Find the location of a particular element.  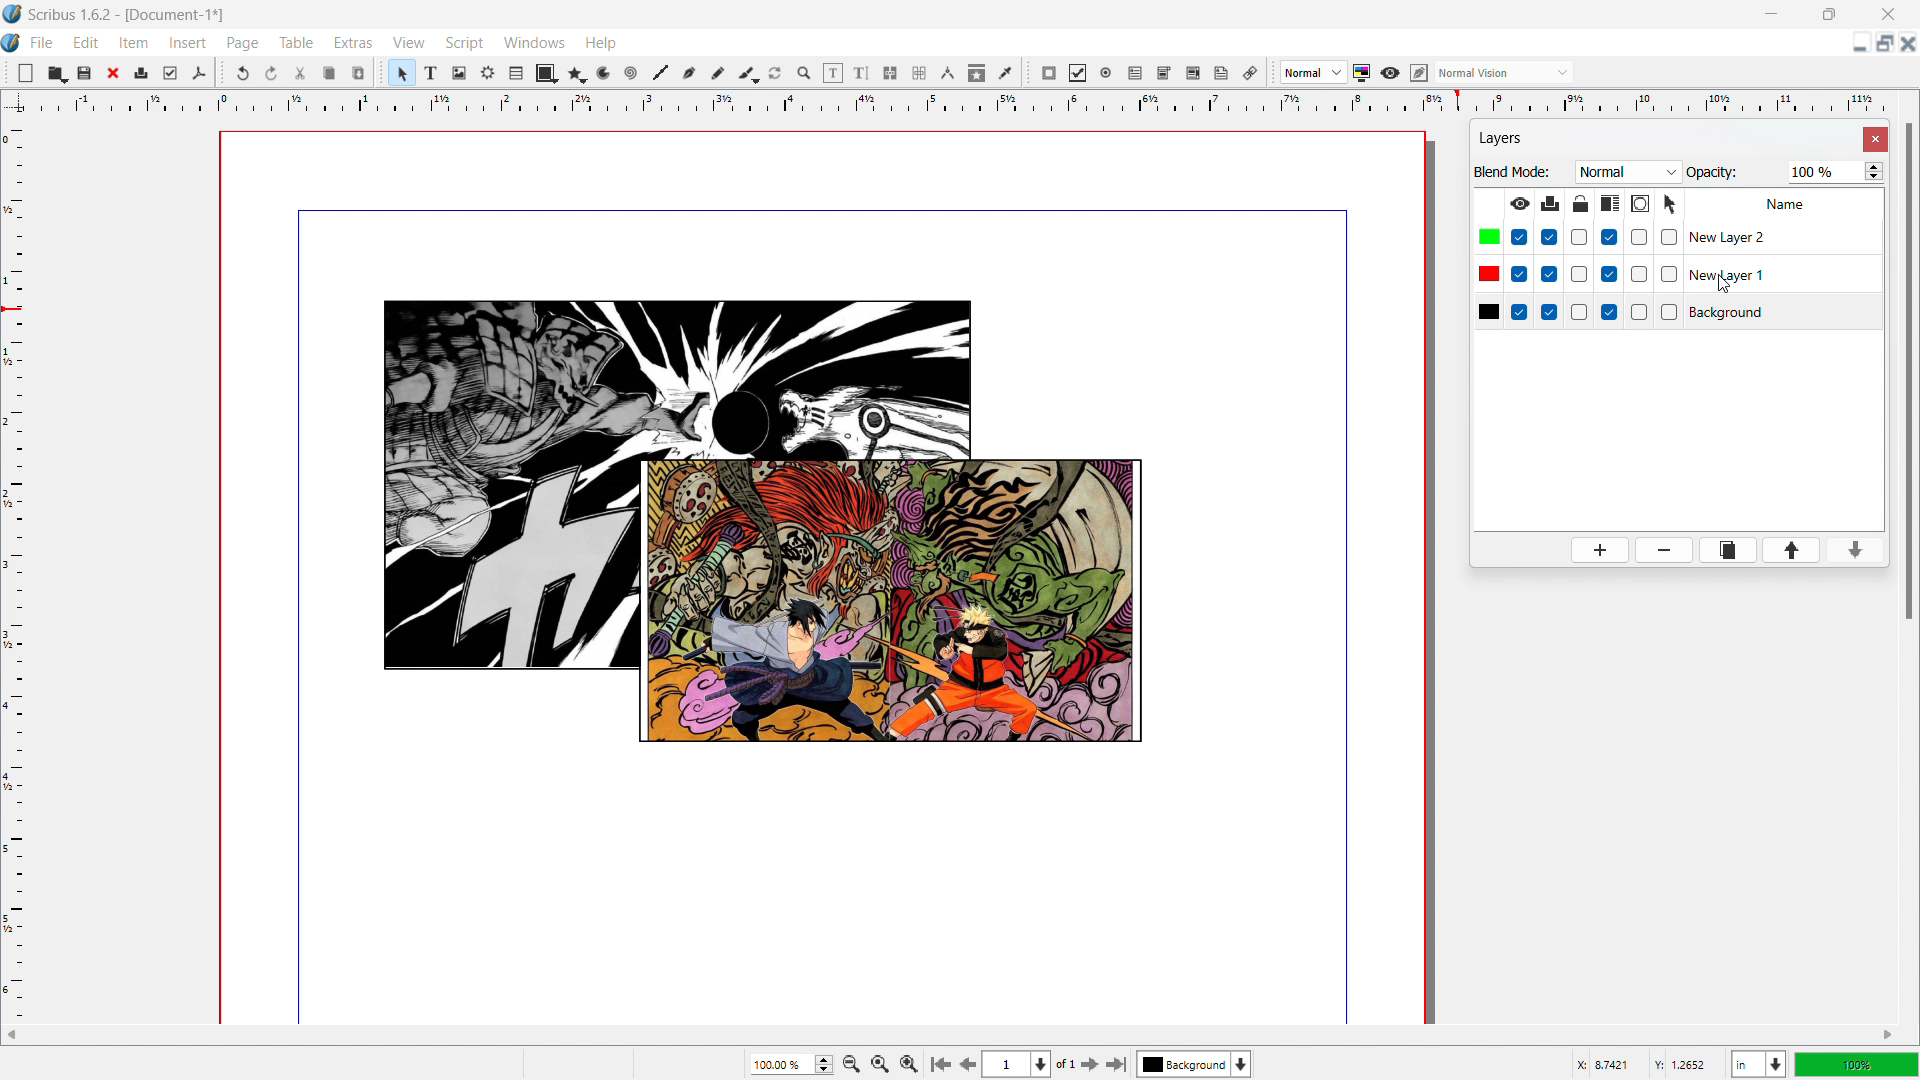

move layer down is located at coordinates (1855, 551).